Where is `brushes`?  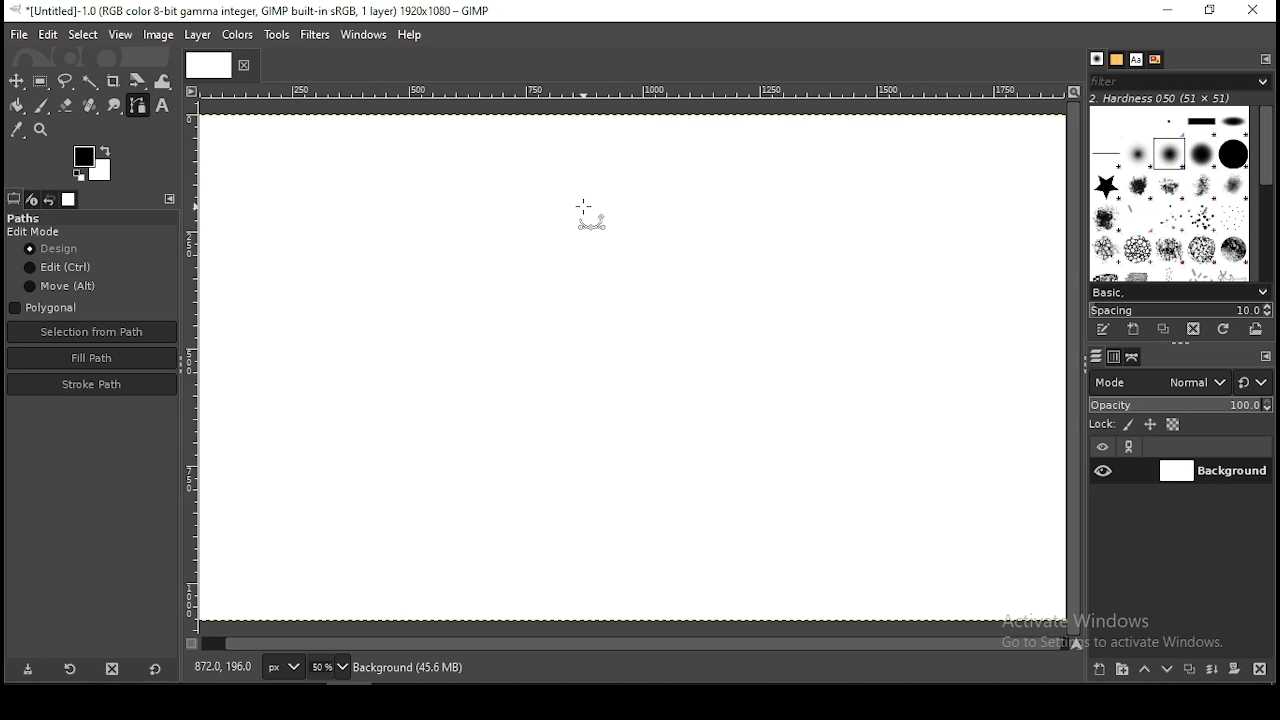 brushes is located at coordinates (1167, 193).